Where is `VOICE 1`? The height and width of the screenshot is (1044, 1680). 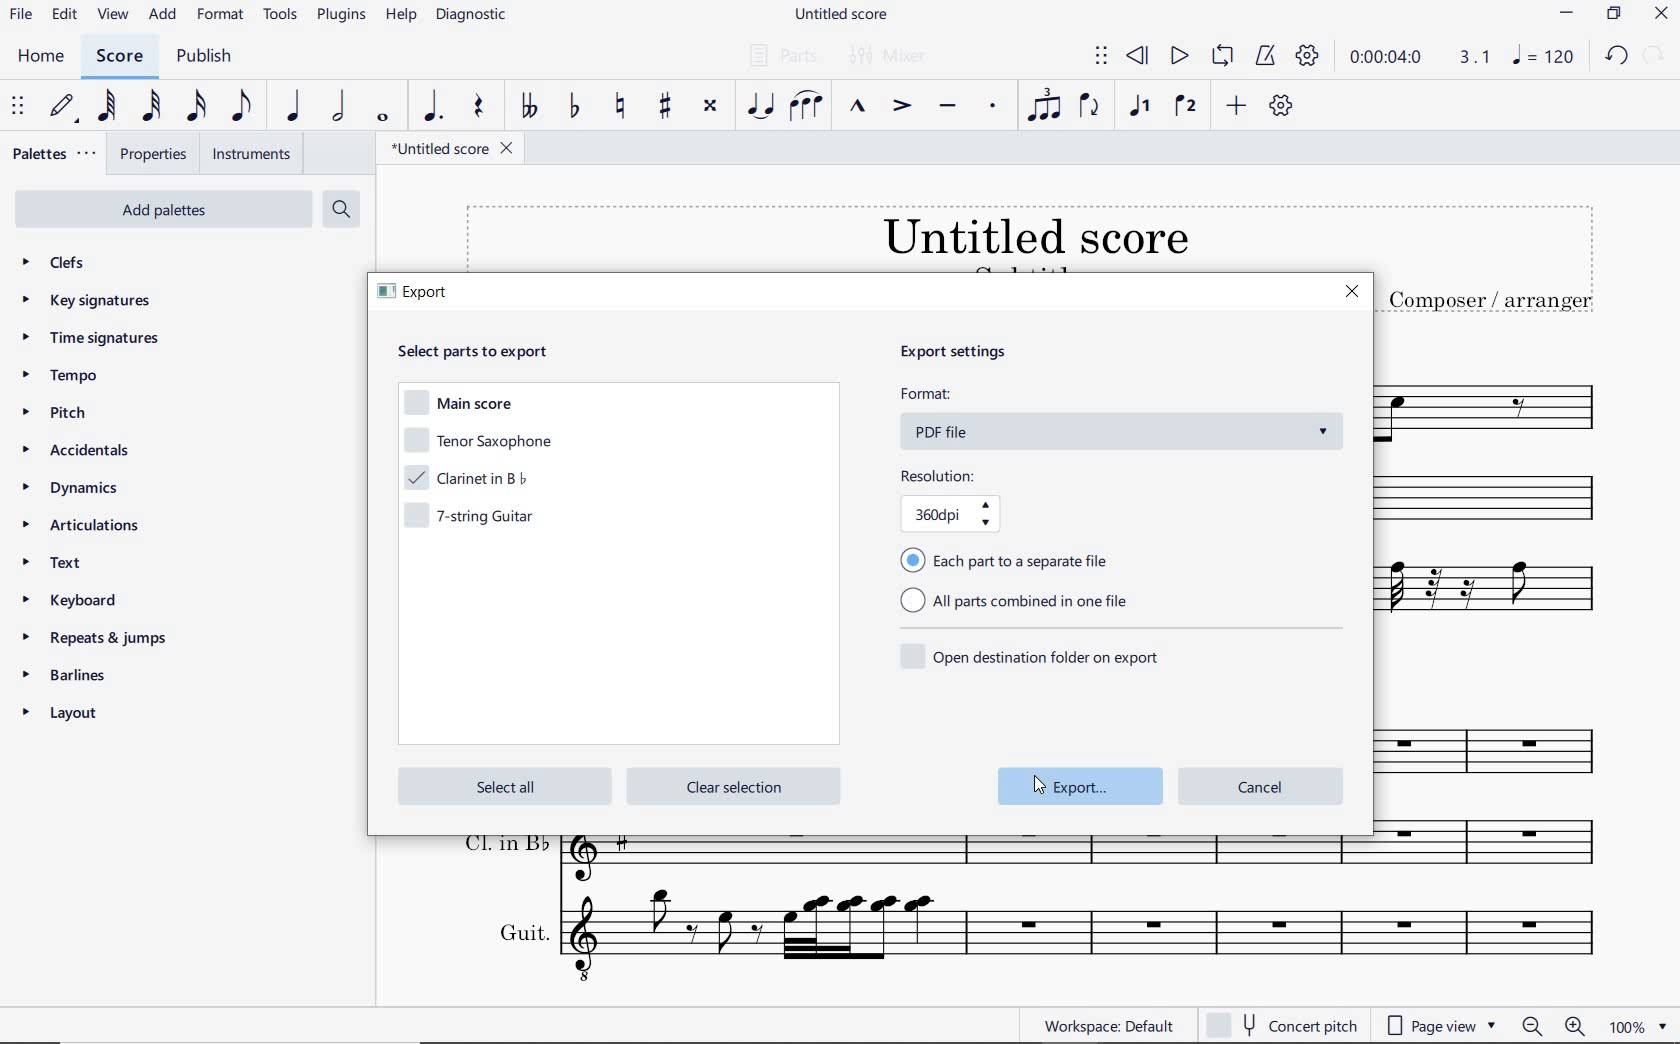
VOICE 1 is located at coordinates (1141, 107).